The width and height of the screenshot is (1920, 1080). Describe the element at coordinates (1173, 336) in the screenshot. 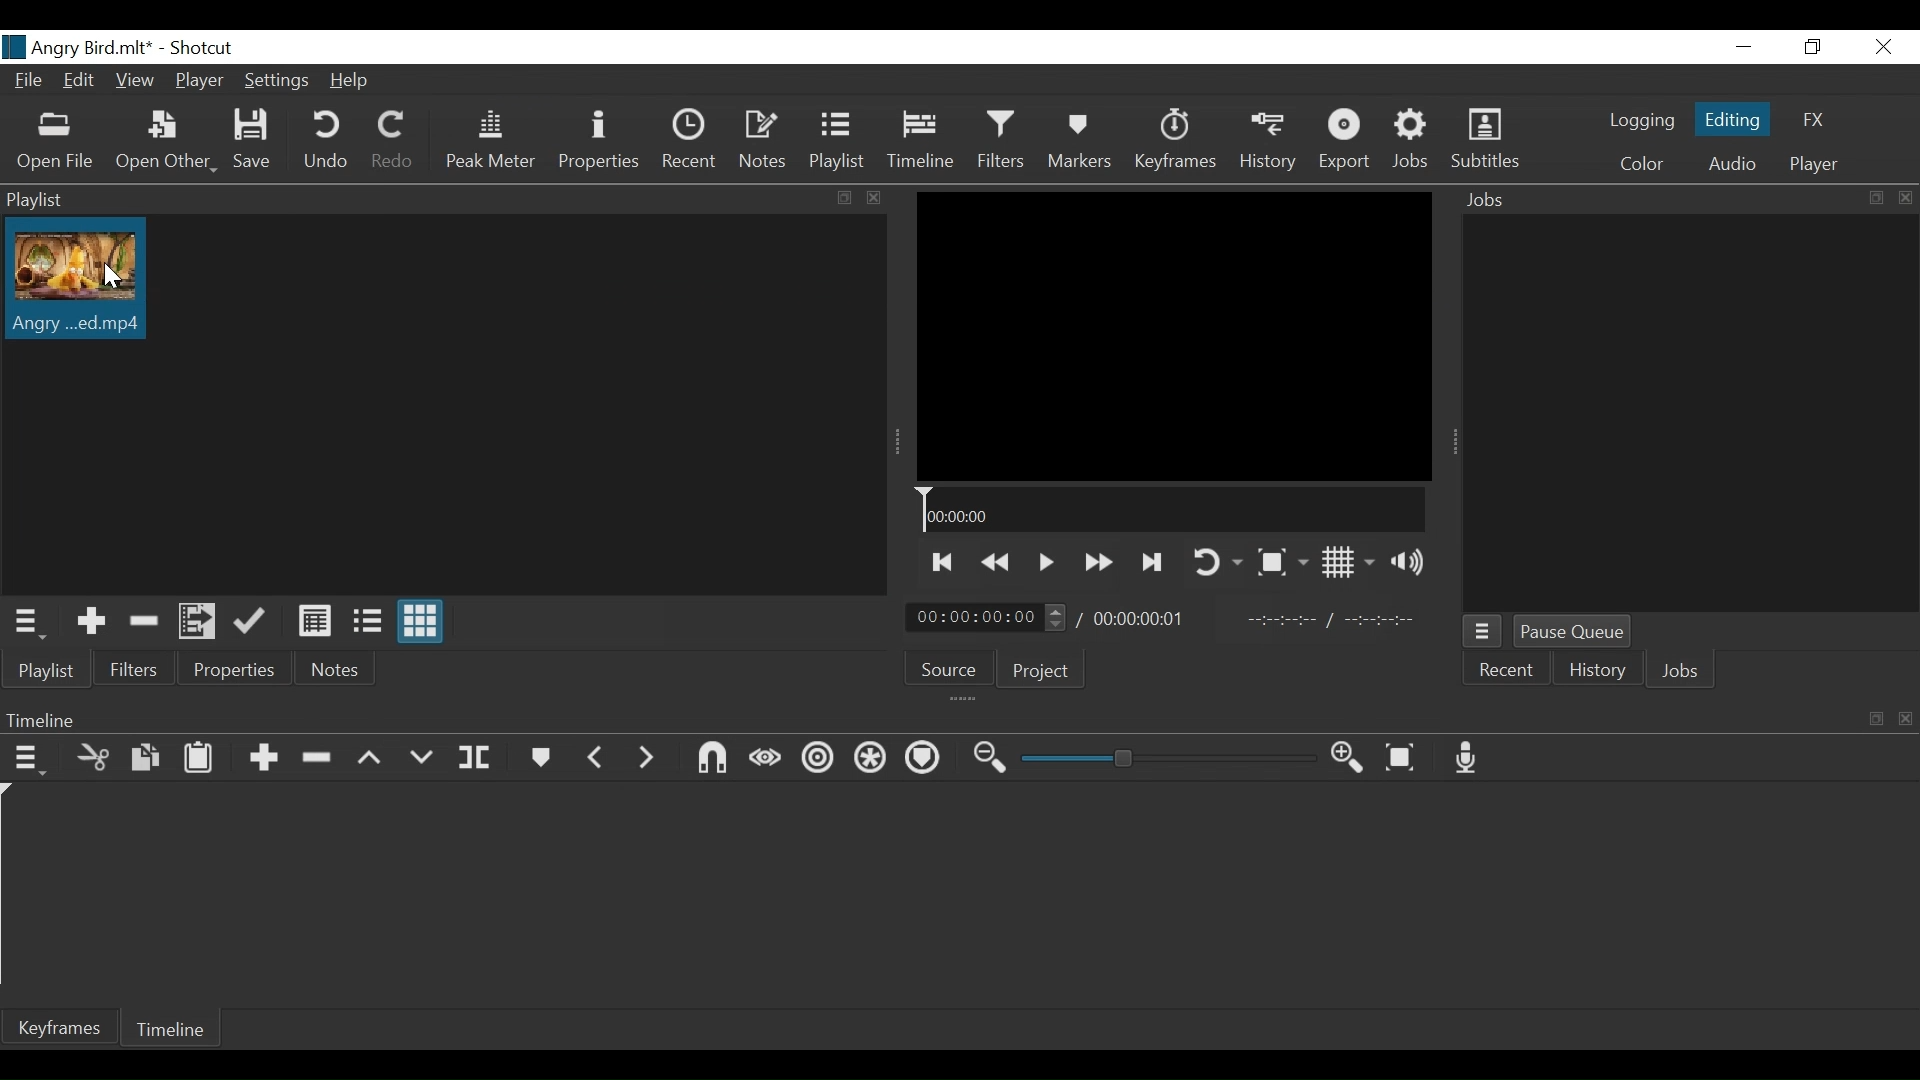

I see `Media Viewer` at that location.